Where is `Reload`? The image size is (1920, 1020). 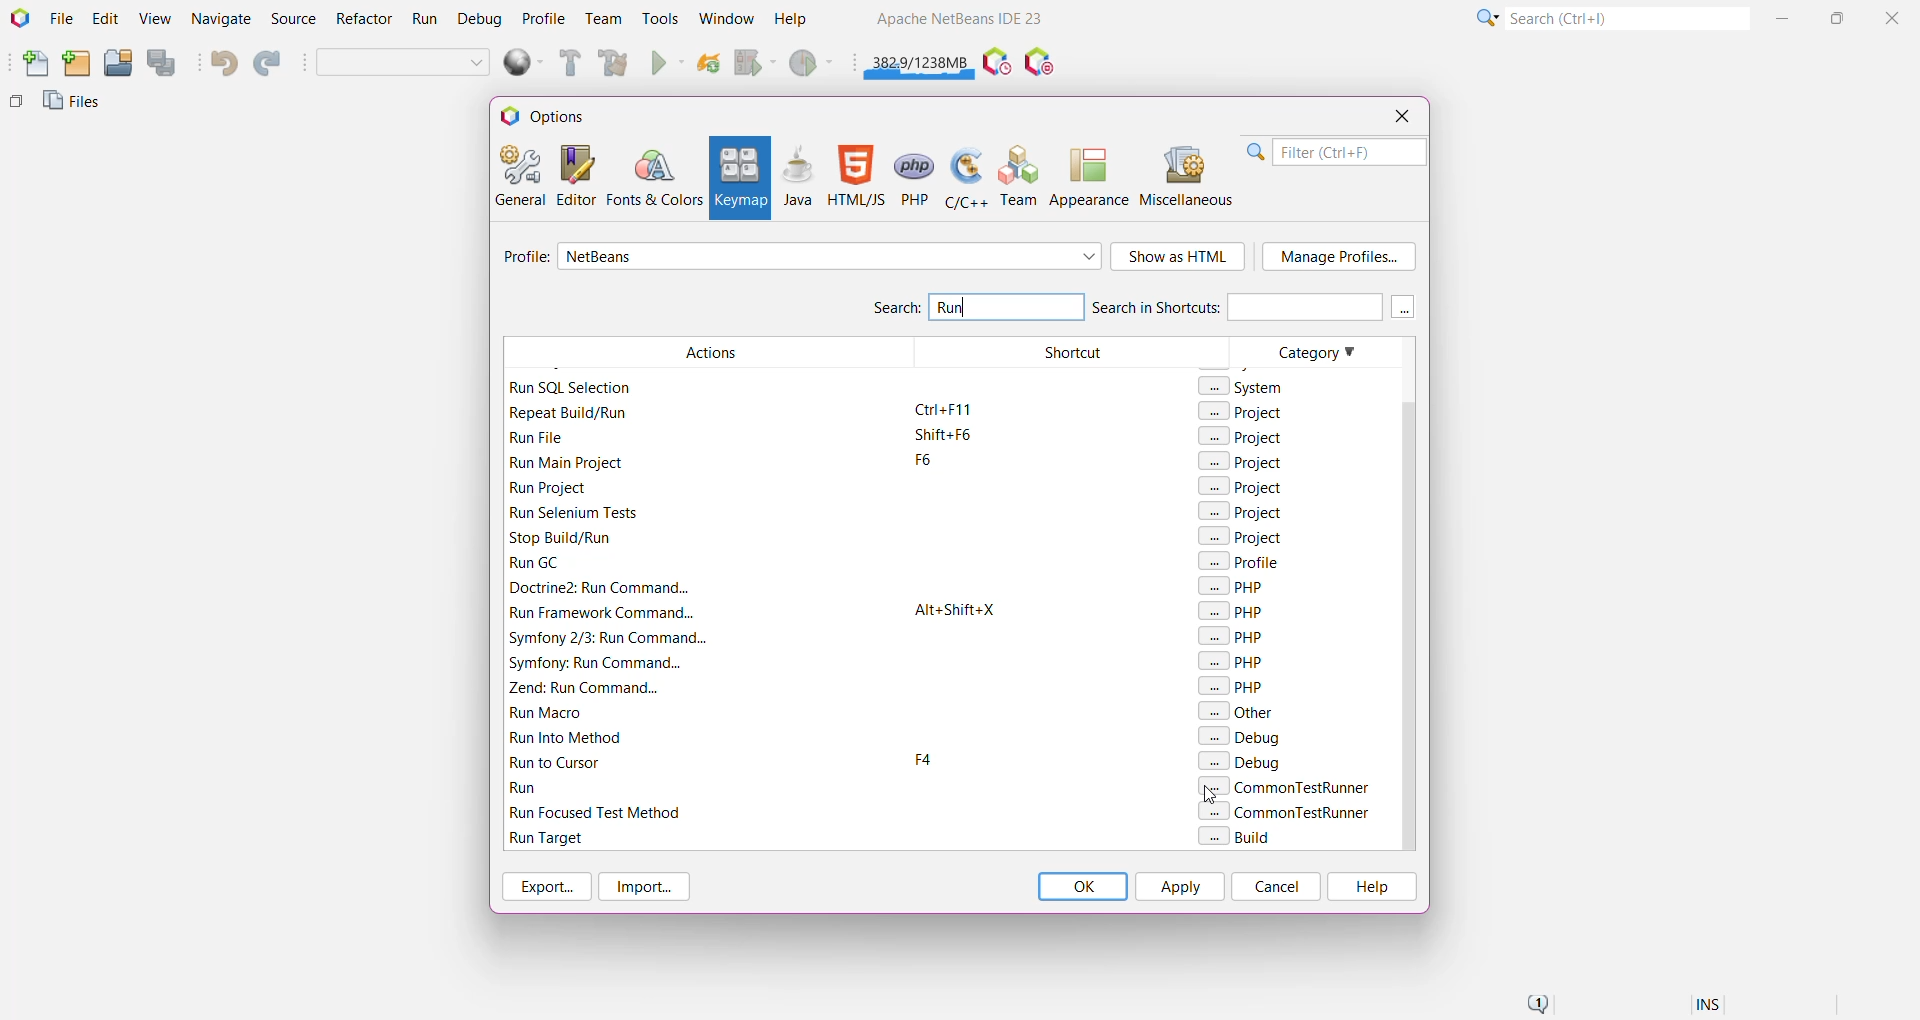 Reload is located at coordinates (709, 65).